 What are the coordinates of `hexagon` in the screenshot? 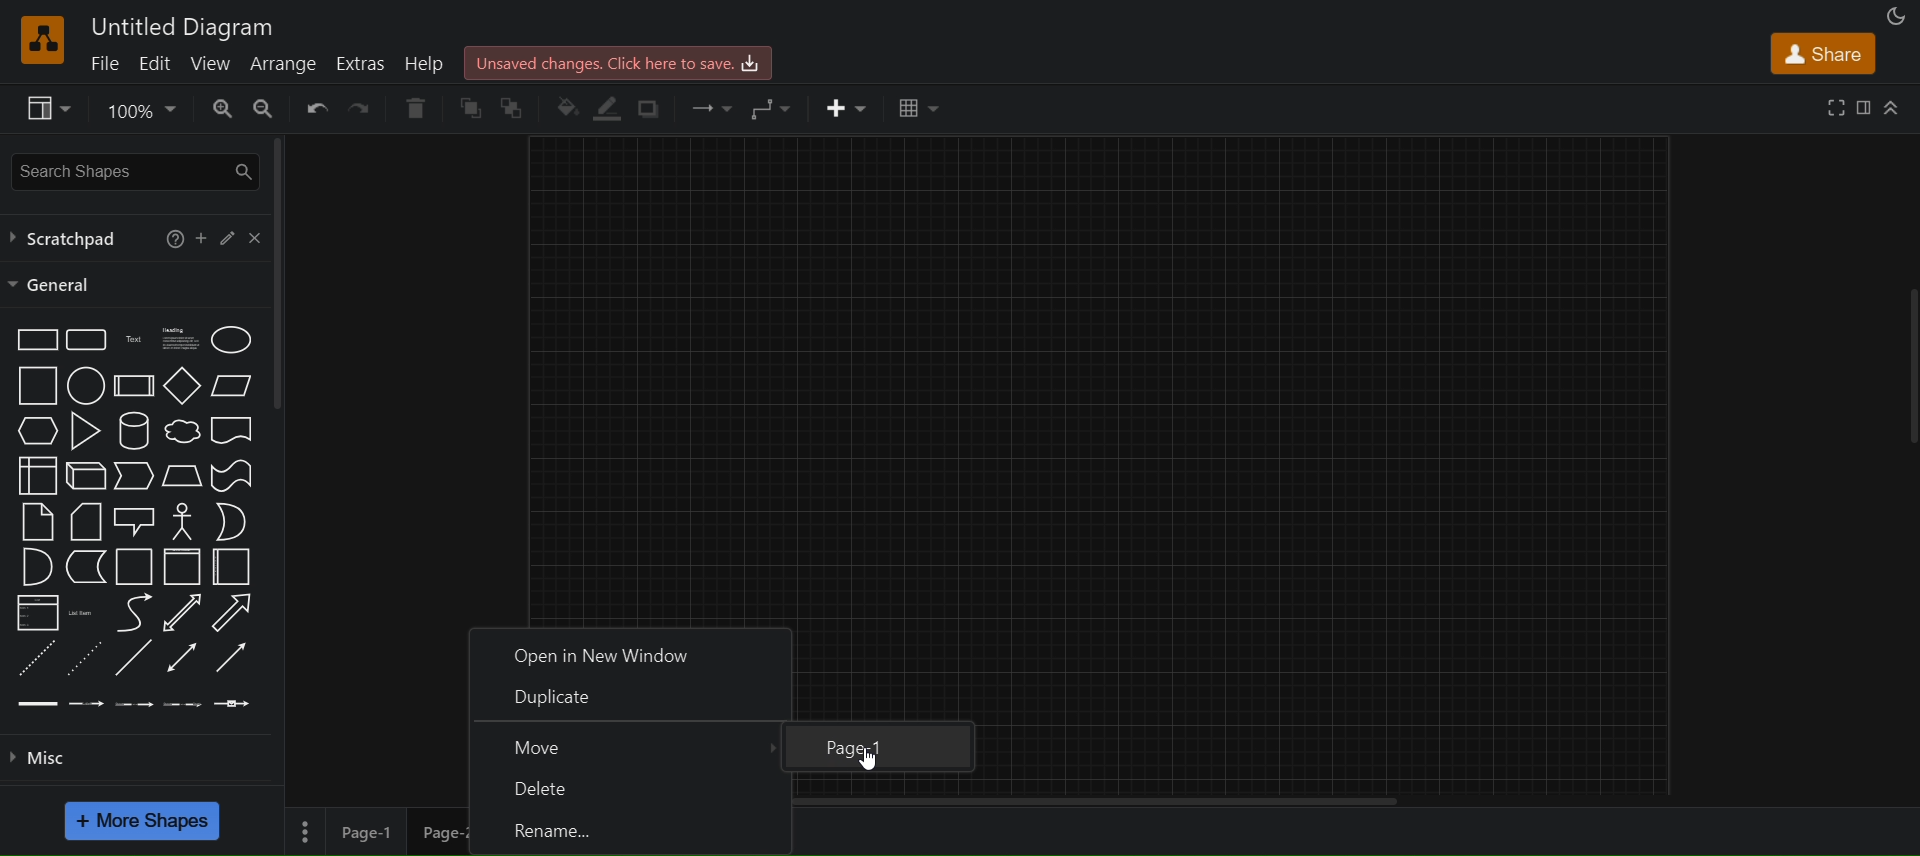 It's located at (39, 431).